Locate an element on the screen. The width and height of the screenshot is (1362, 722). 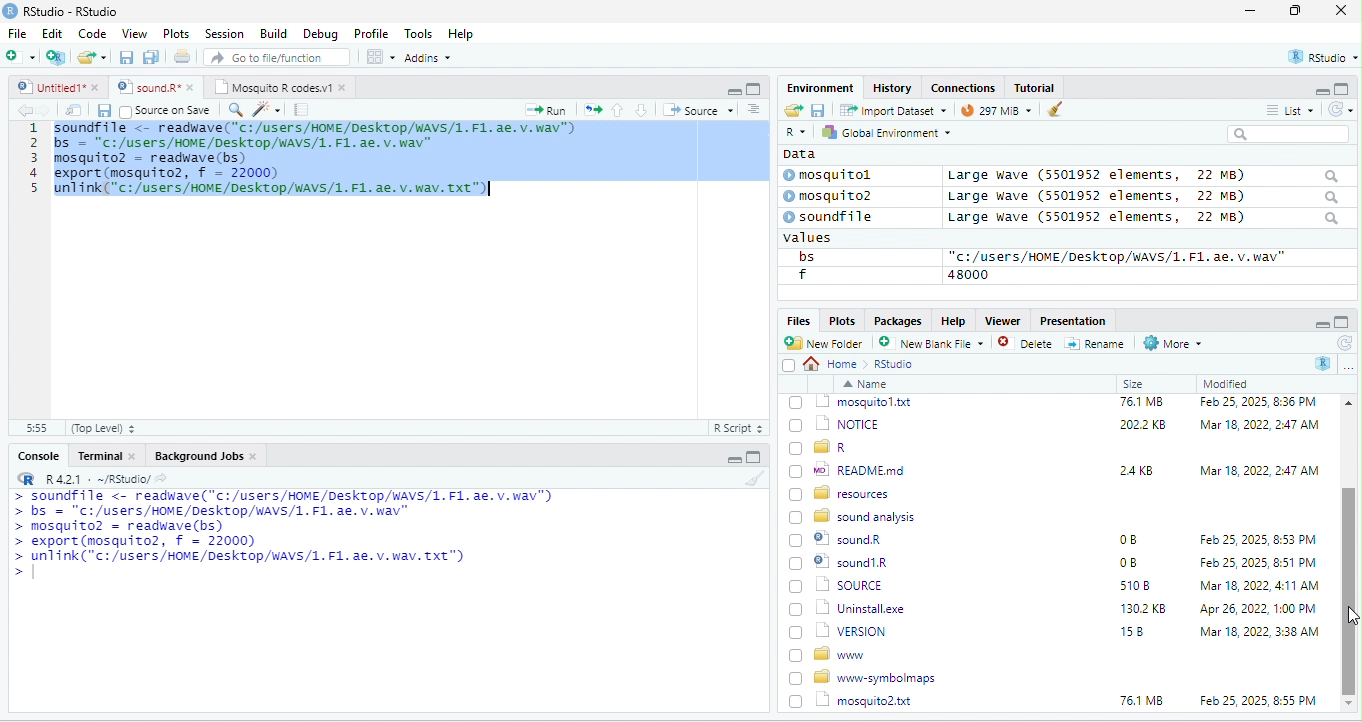
save is located at coordinates (817, 109).